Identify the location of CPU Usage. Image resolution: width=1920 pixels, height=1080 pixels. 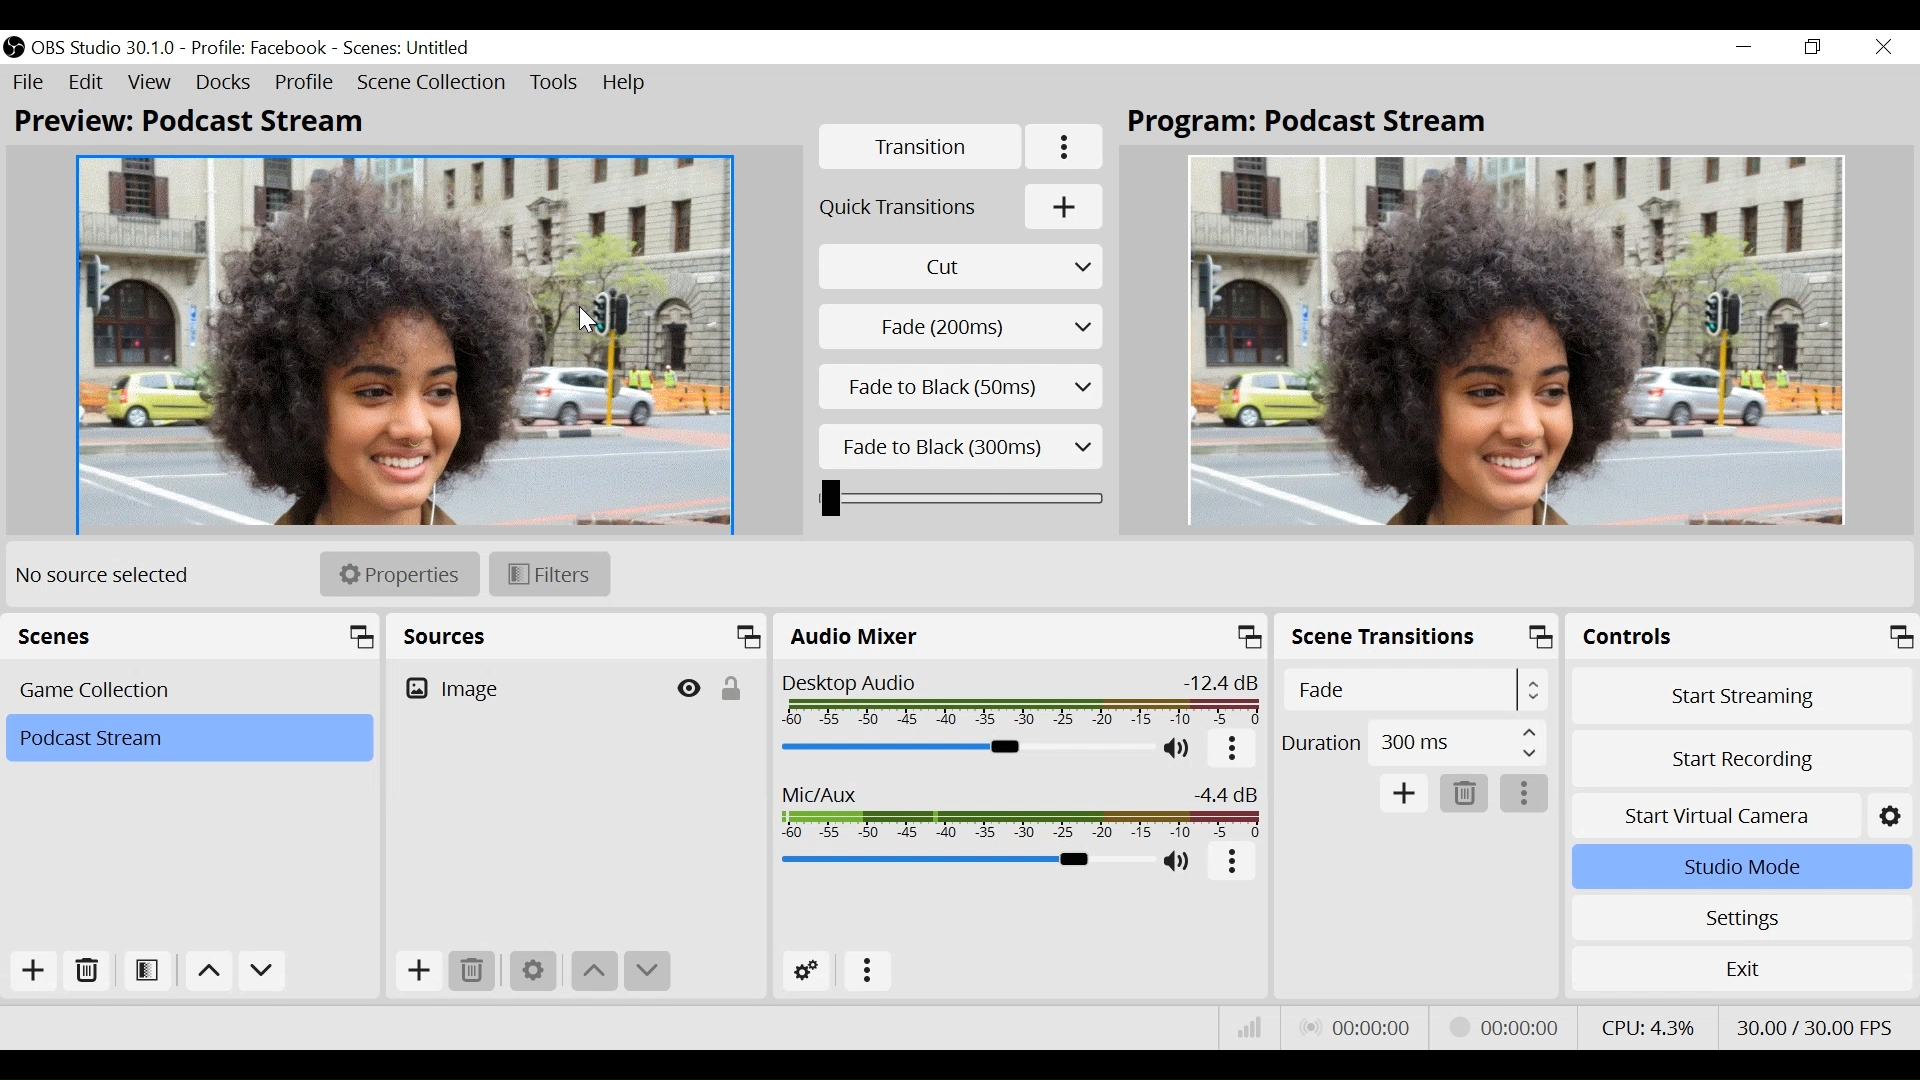
(1651, 1023).